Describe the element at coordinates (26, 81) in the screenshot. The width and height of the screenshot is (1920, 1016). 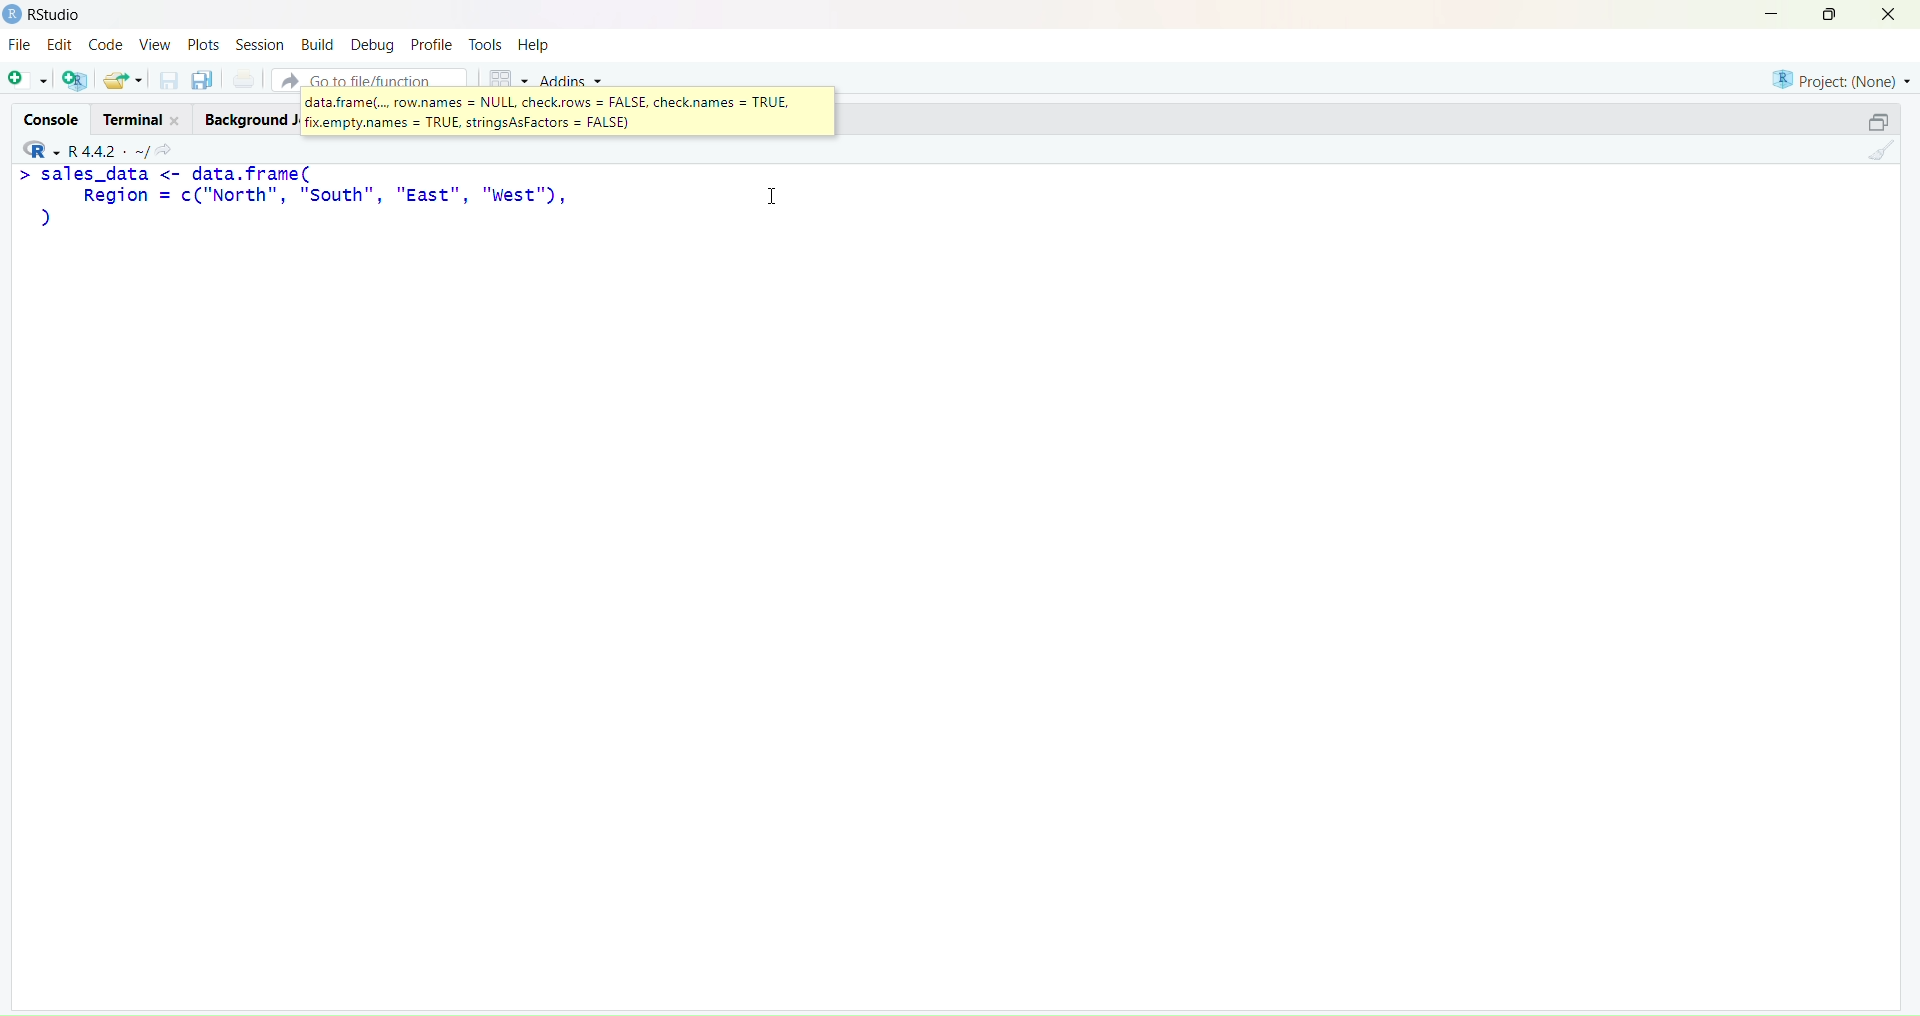
I see `add script` at that location.